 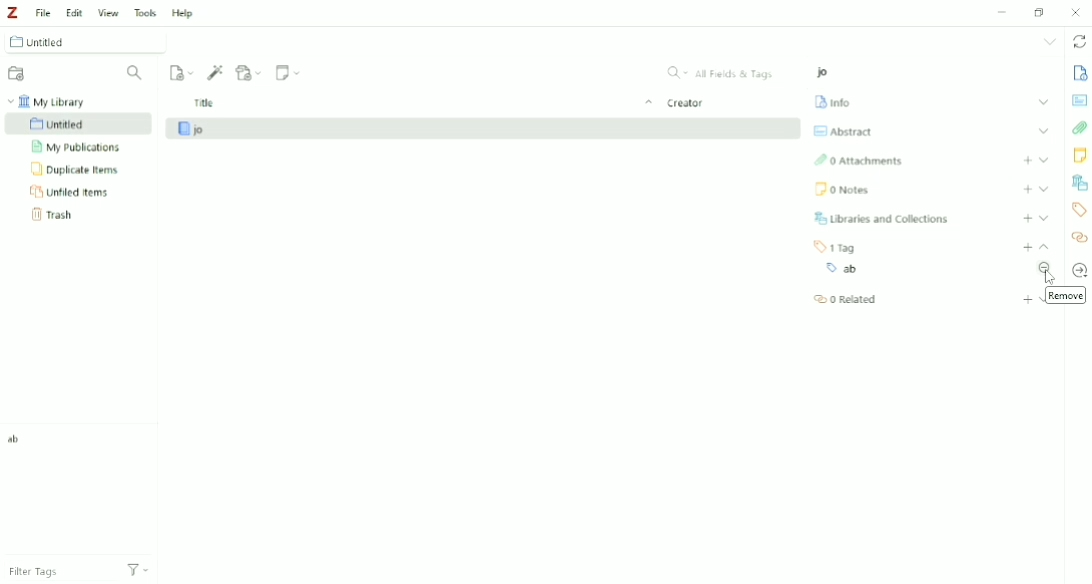 I want to click on New Item, so click(x=183, y=73).